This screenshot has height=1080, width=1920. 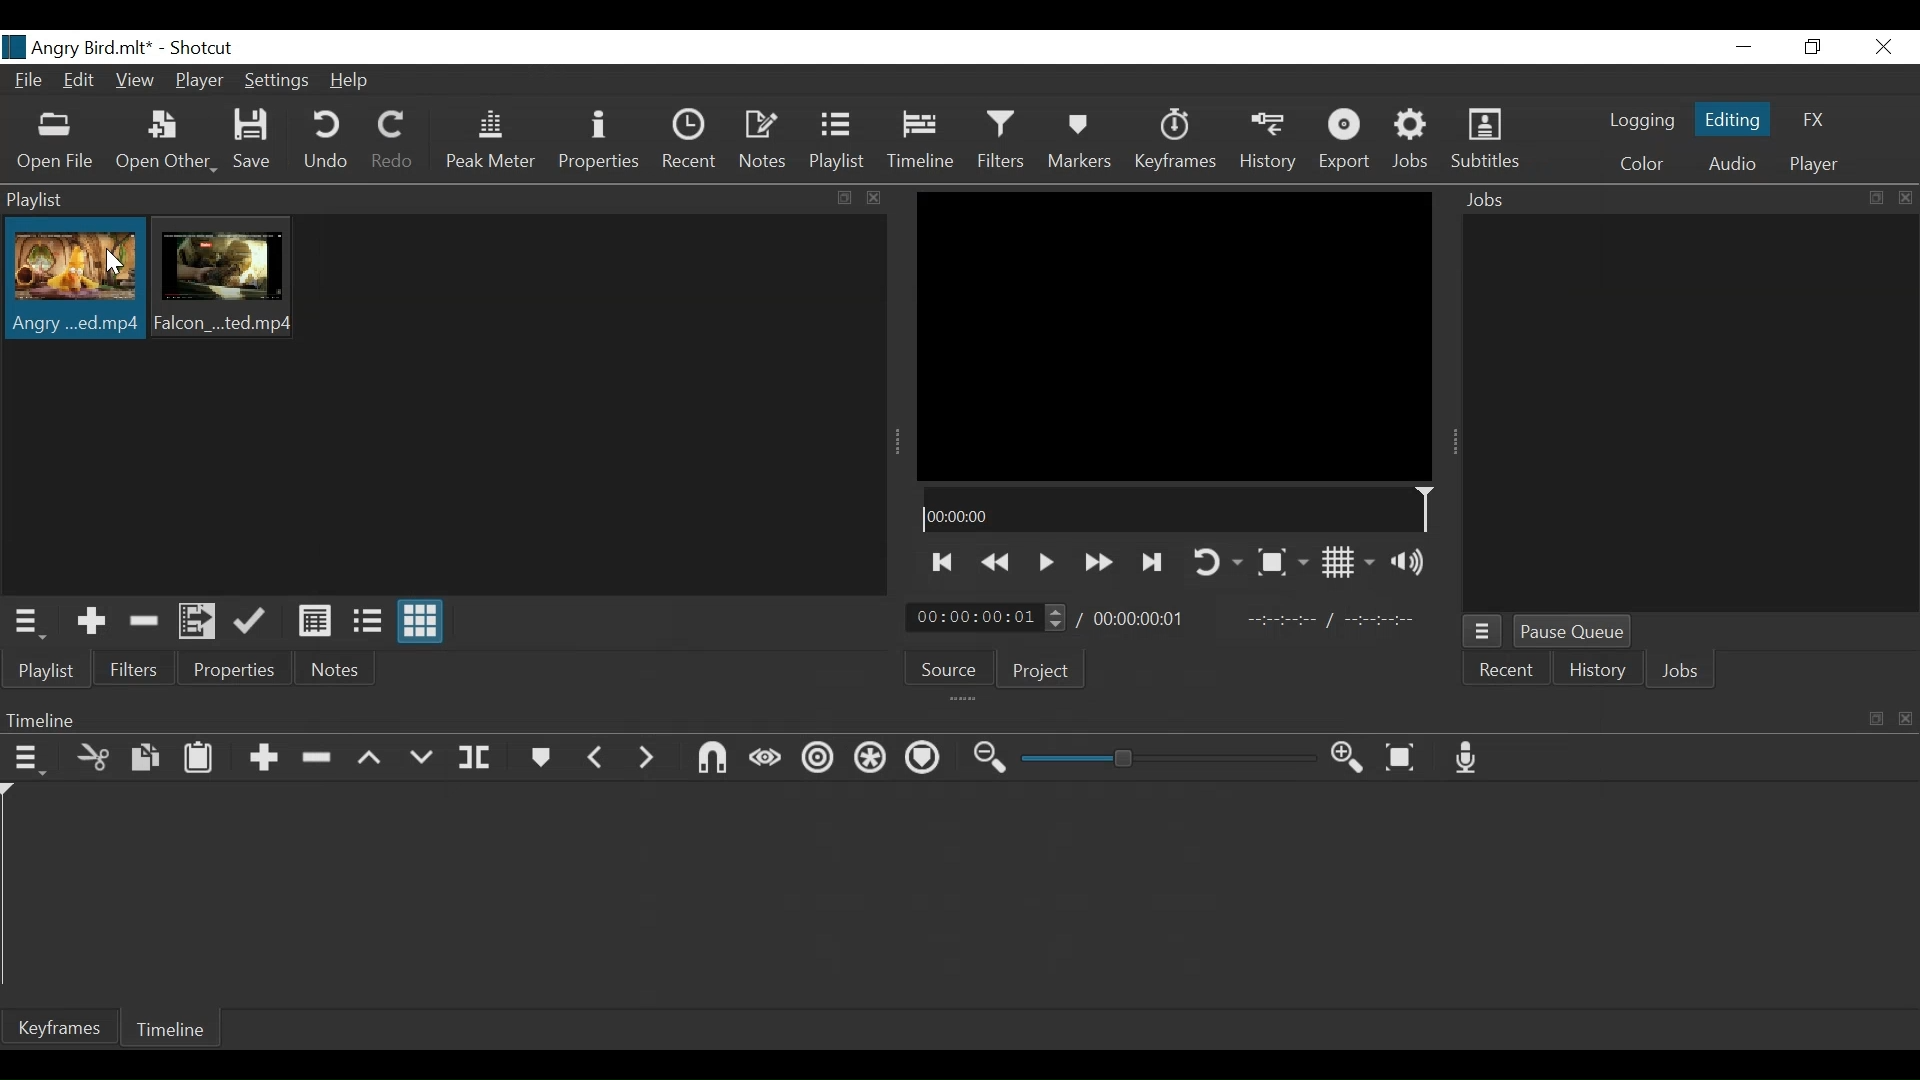 What do you see at coordinates (1281, 563) in the screenshot?
I see `Toggle Zoom` at bounding box center [1281, 563].